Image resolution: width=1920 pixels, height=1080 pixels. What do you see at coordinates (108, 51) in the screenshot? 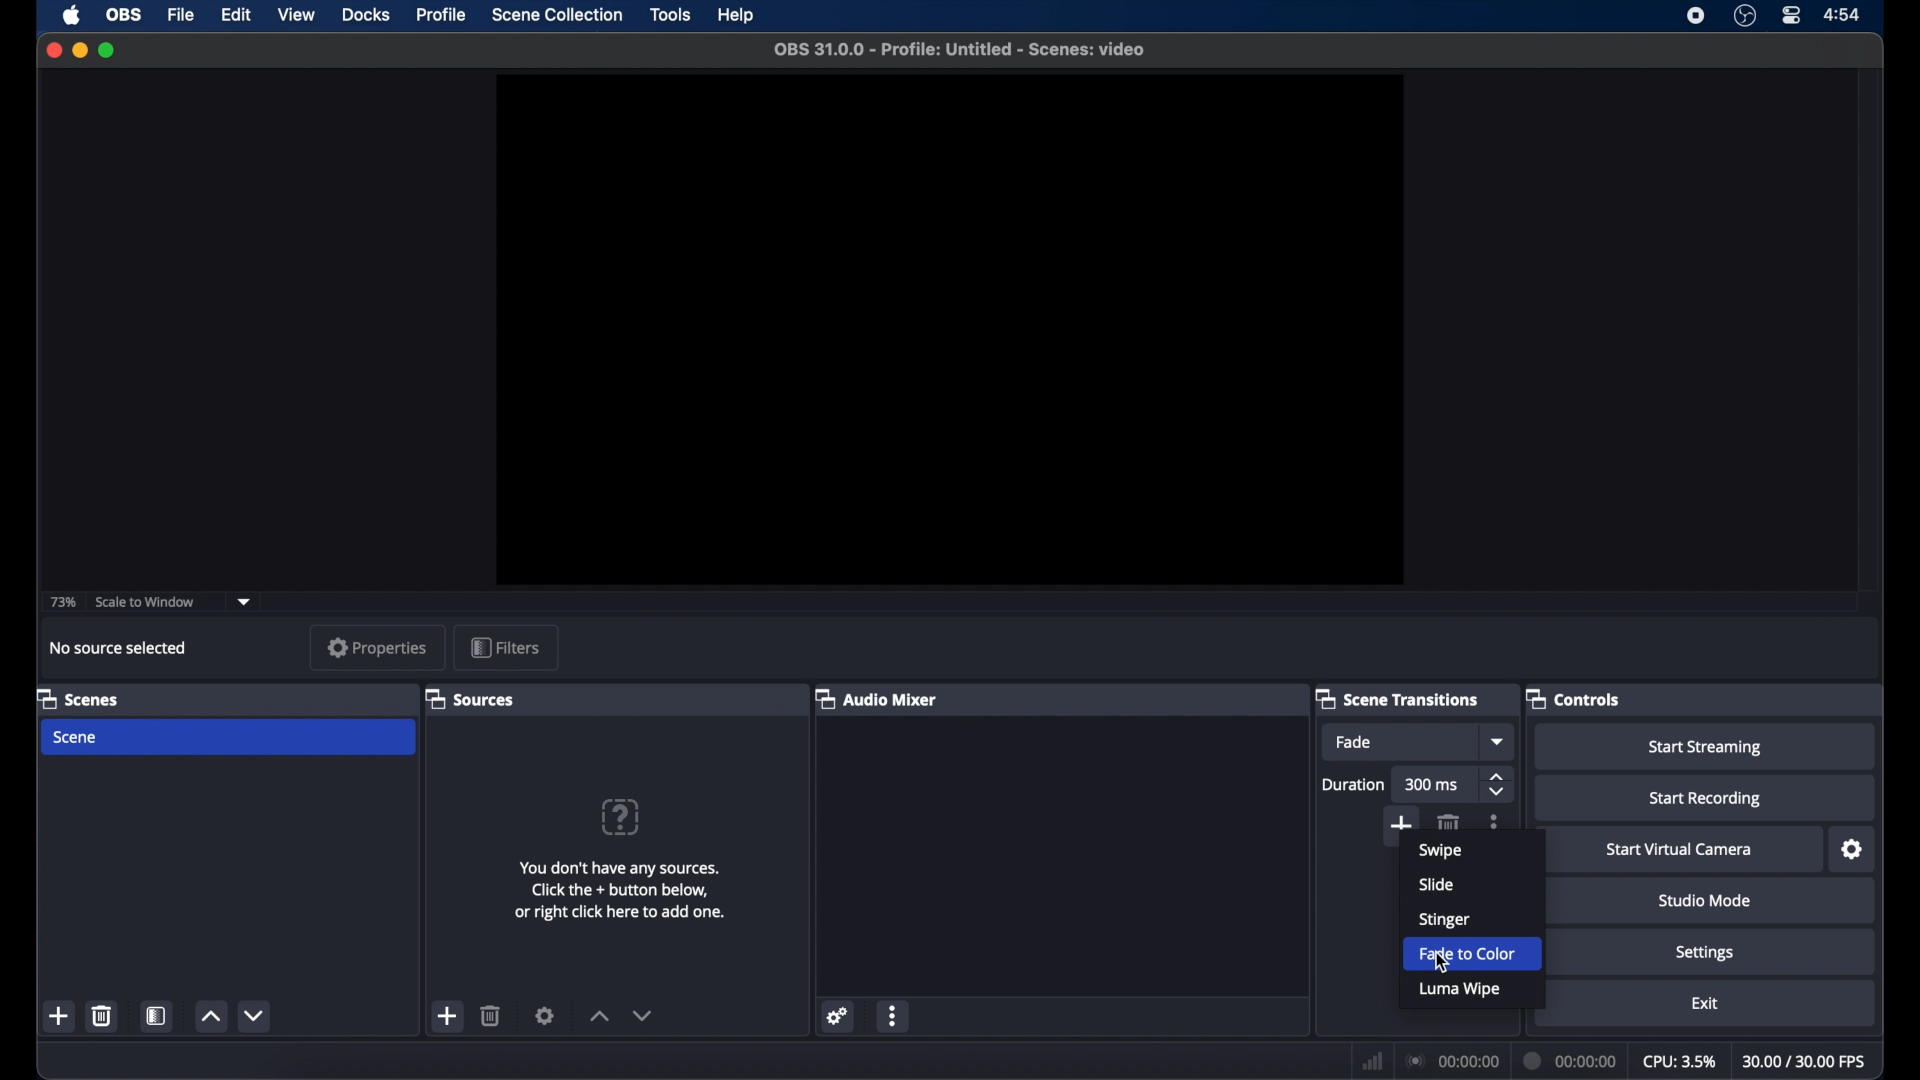
I see `maximize` at bounding box center [108, 51].